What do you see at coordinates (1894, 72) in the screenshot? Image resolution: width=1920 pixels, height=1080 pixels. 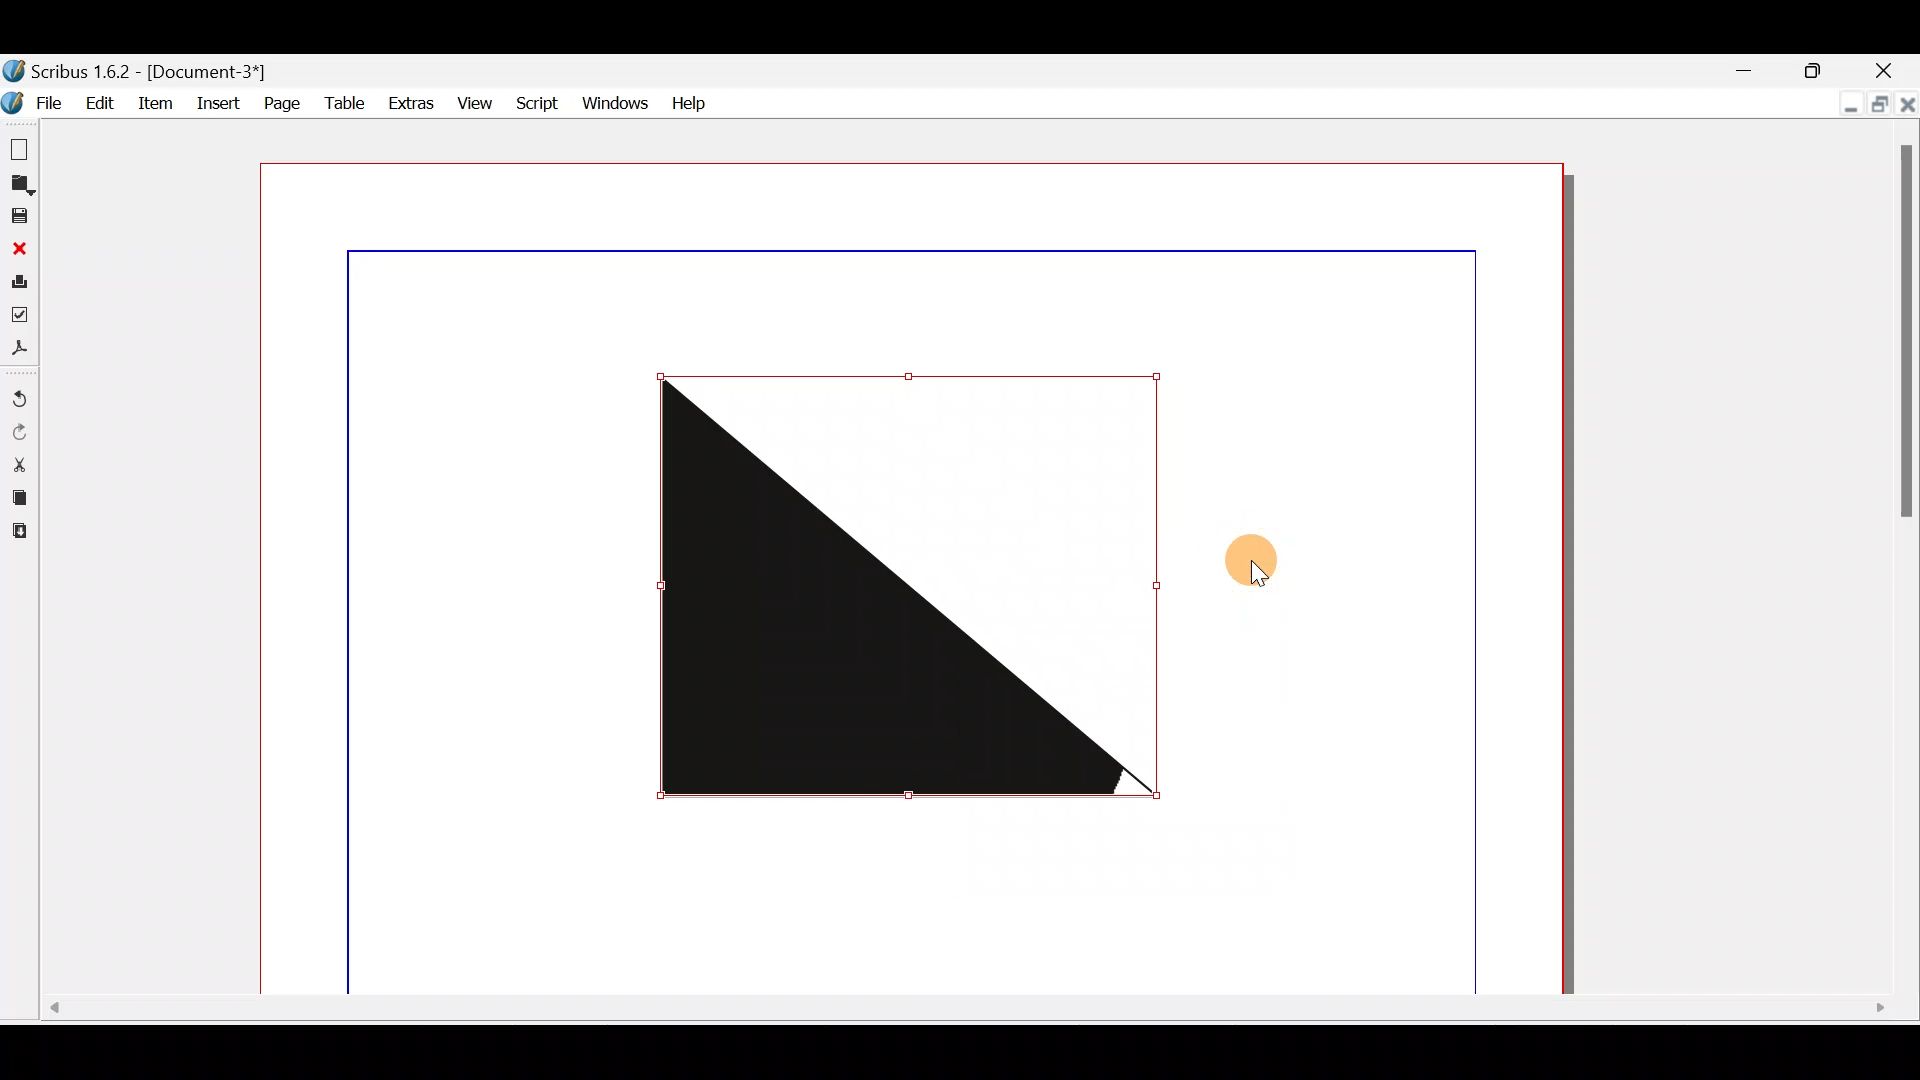 I see `Close` at bounding box center [1894, 72].